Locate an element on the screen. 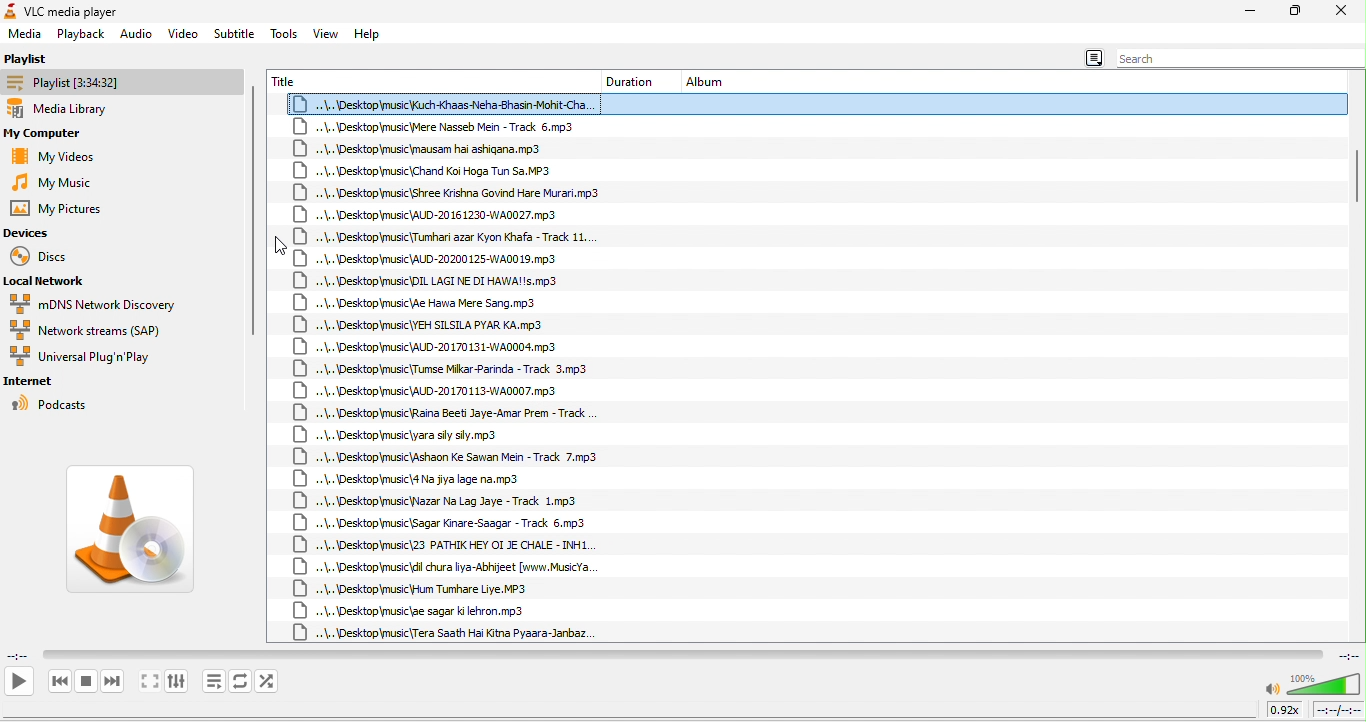  elapsed time is located at coordinates (20, 654).